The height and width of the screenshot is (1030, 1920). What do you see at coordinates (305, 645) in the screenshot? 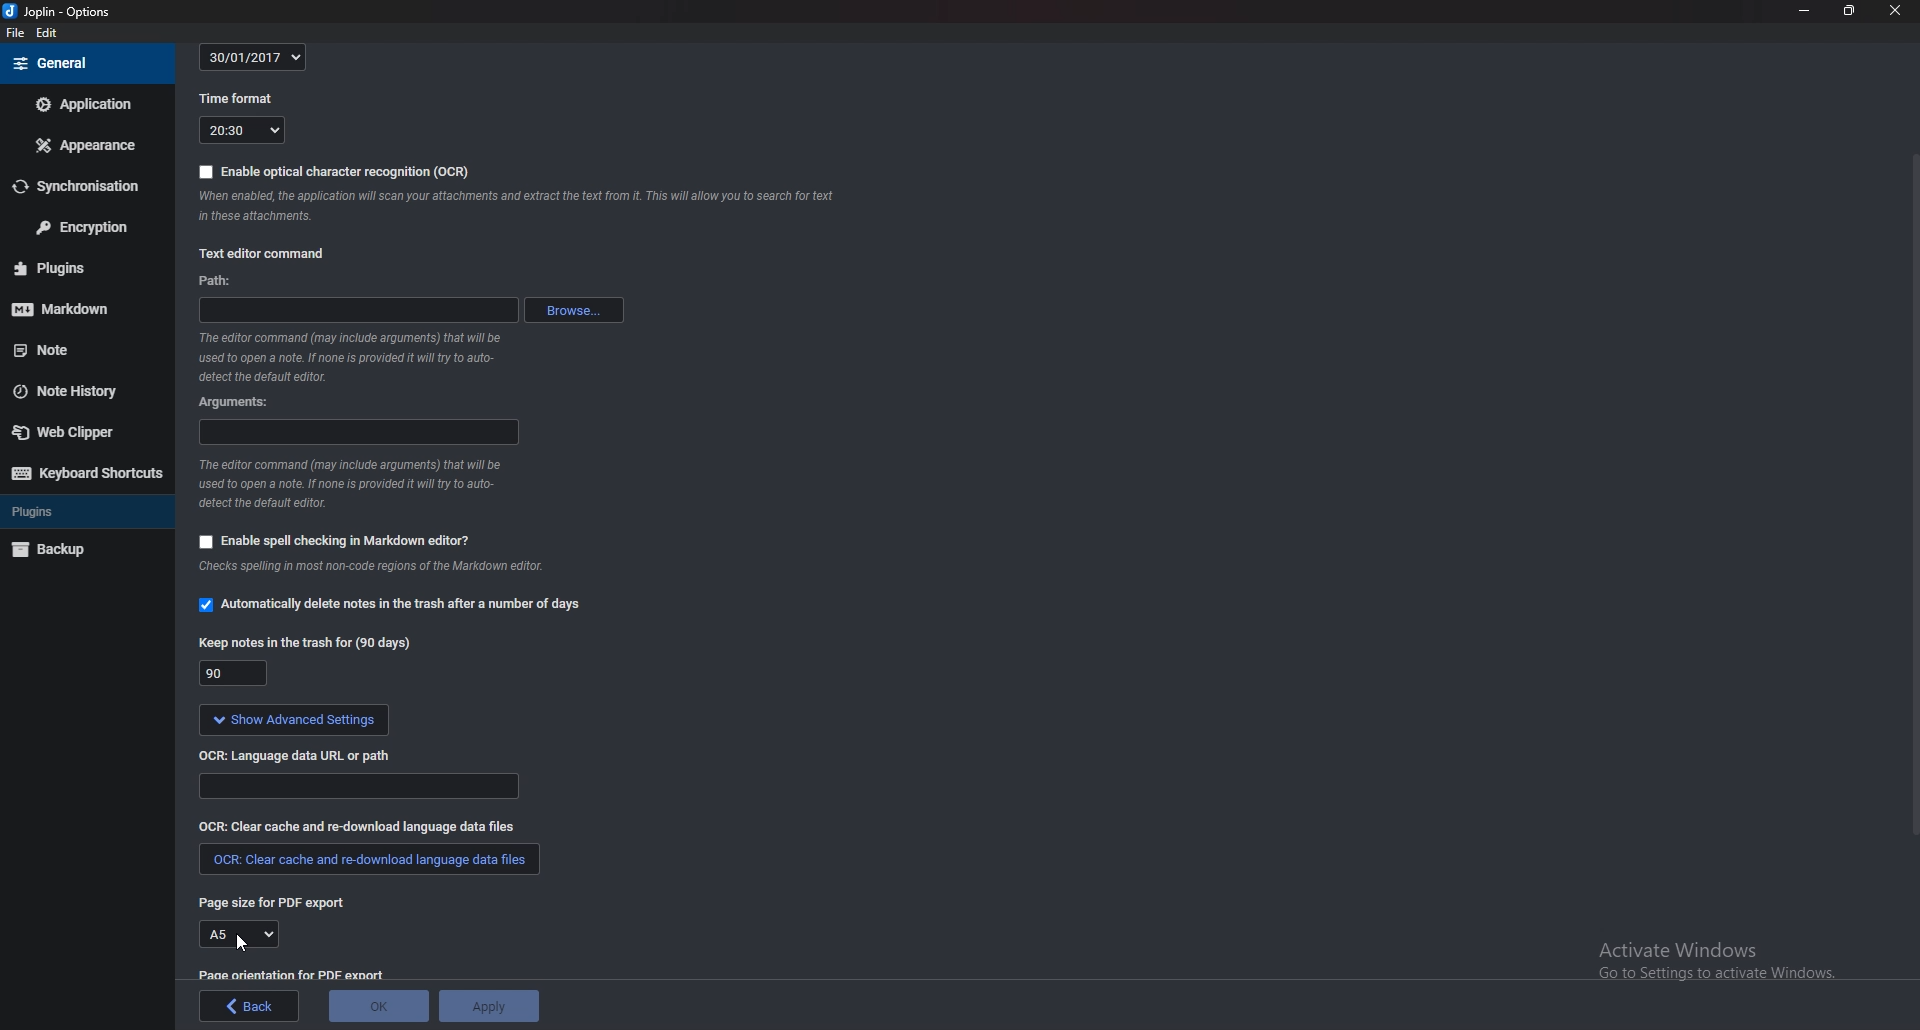
I see `Keep notes in the trash for` at bounding box center [305, 645].